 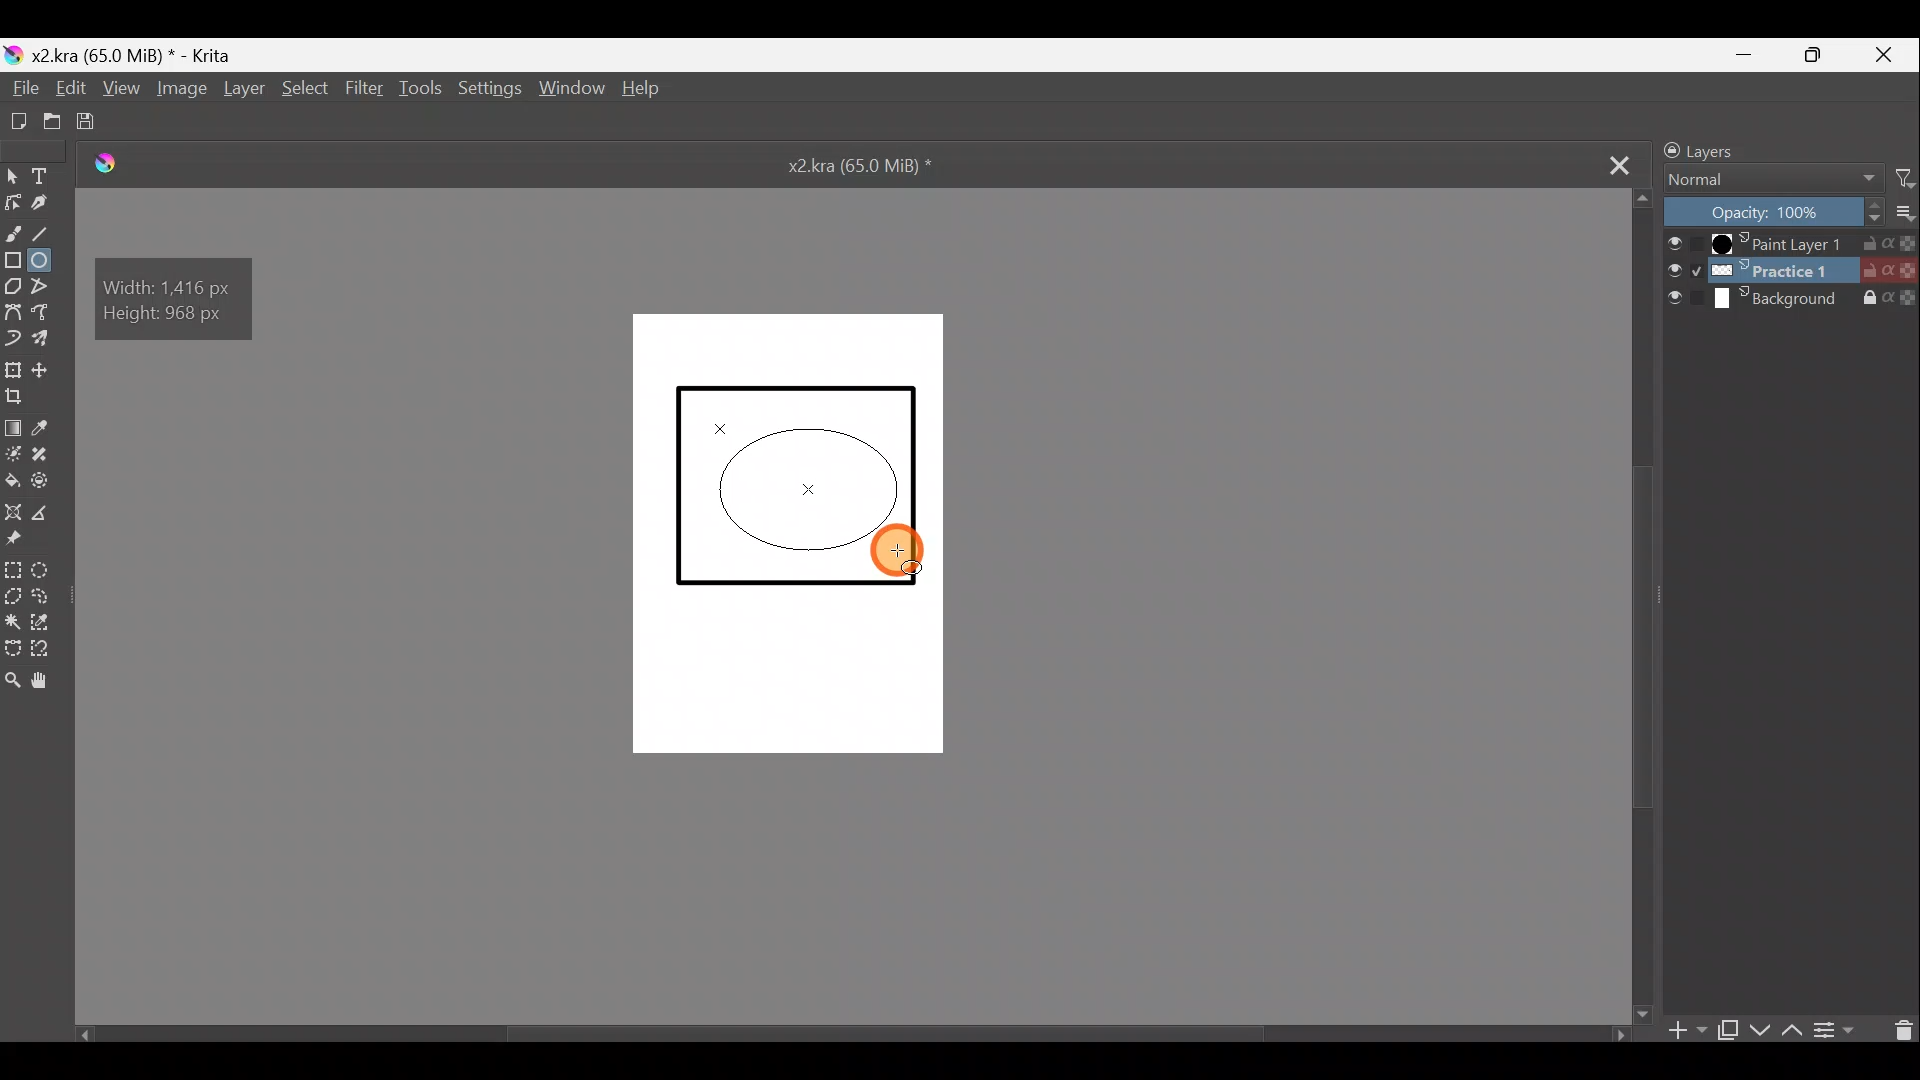 What do you see at coordinates (45, 569) in the screenshot?
I see `Elliptical selection tool` at bounding box center [45, 569].